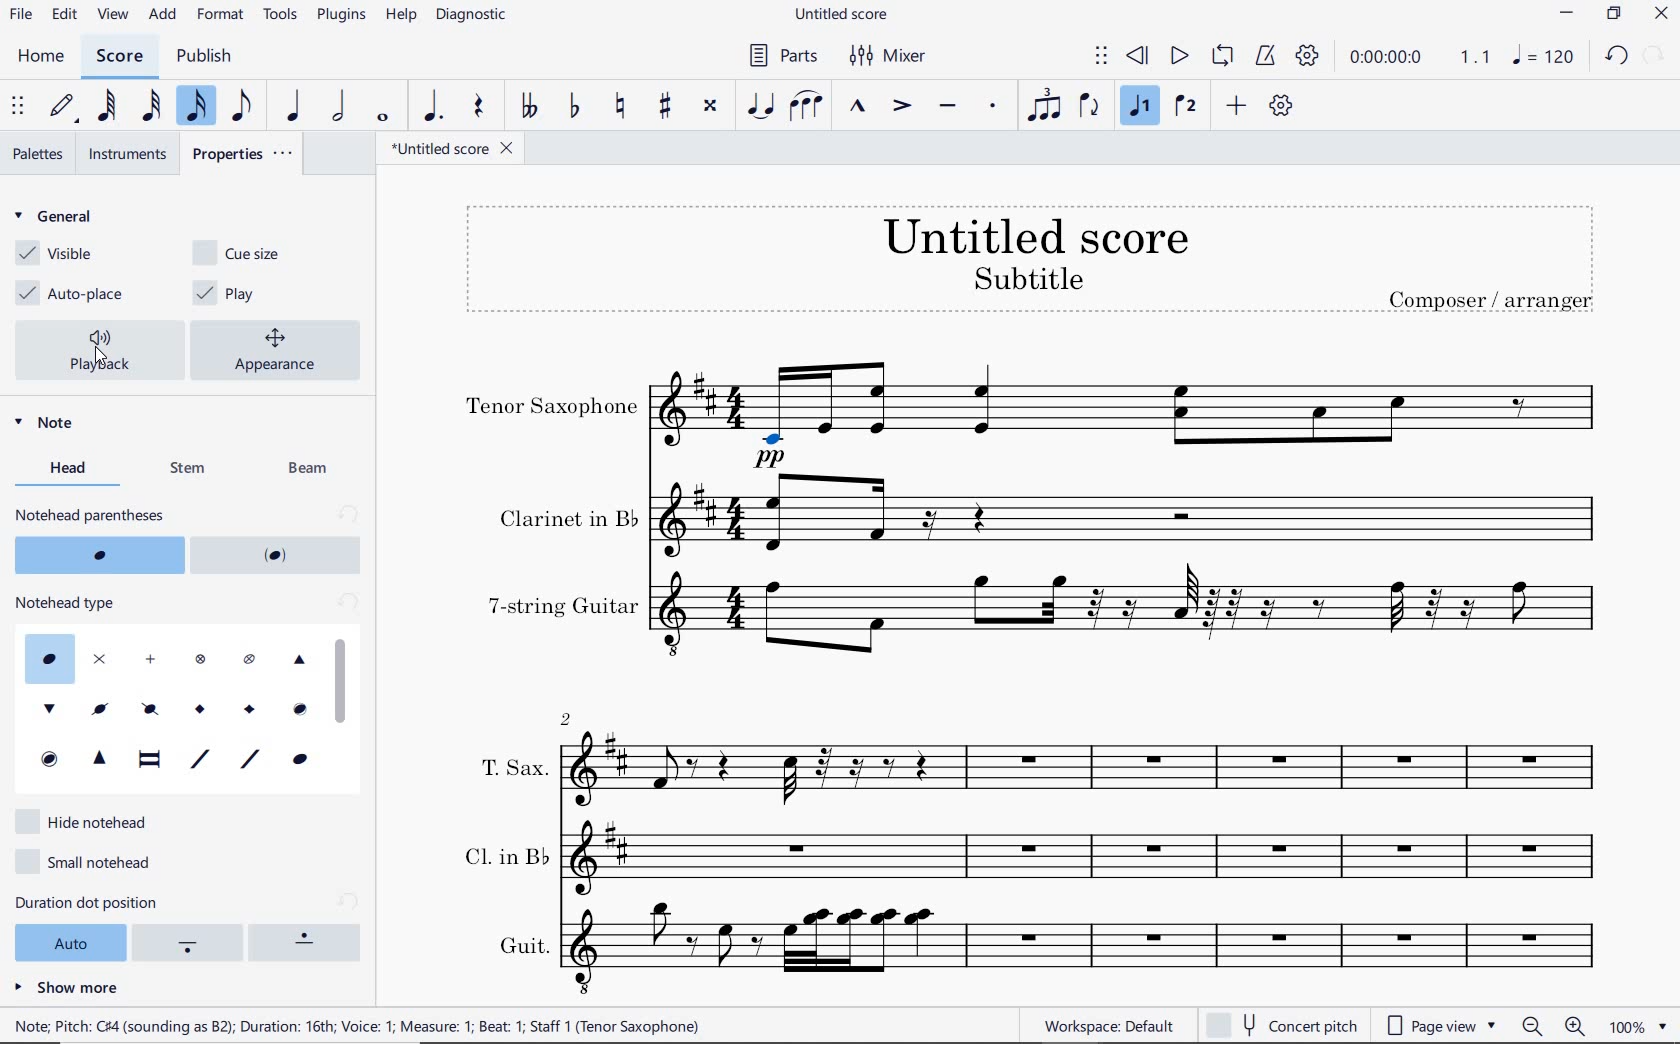 The image size is (1680, 1044). Describe the element at coordinates (1092, 764) in the screenshot. I see `t.sax.` at that location.